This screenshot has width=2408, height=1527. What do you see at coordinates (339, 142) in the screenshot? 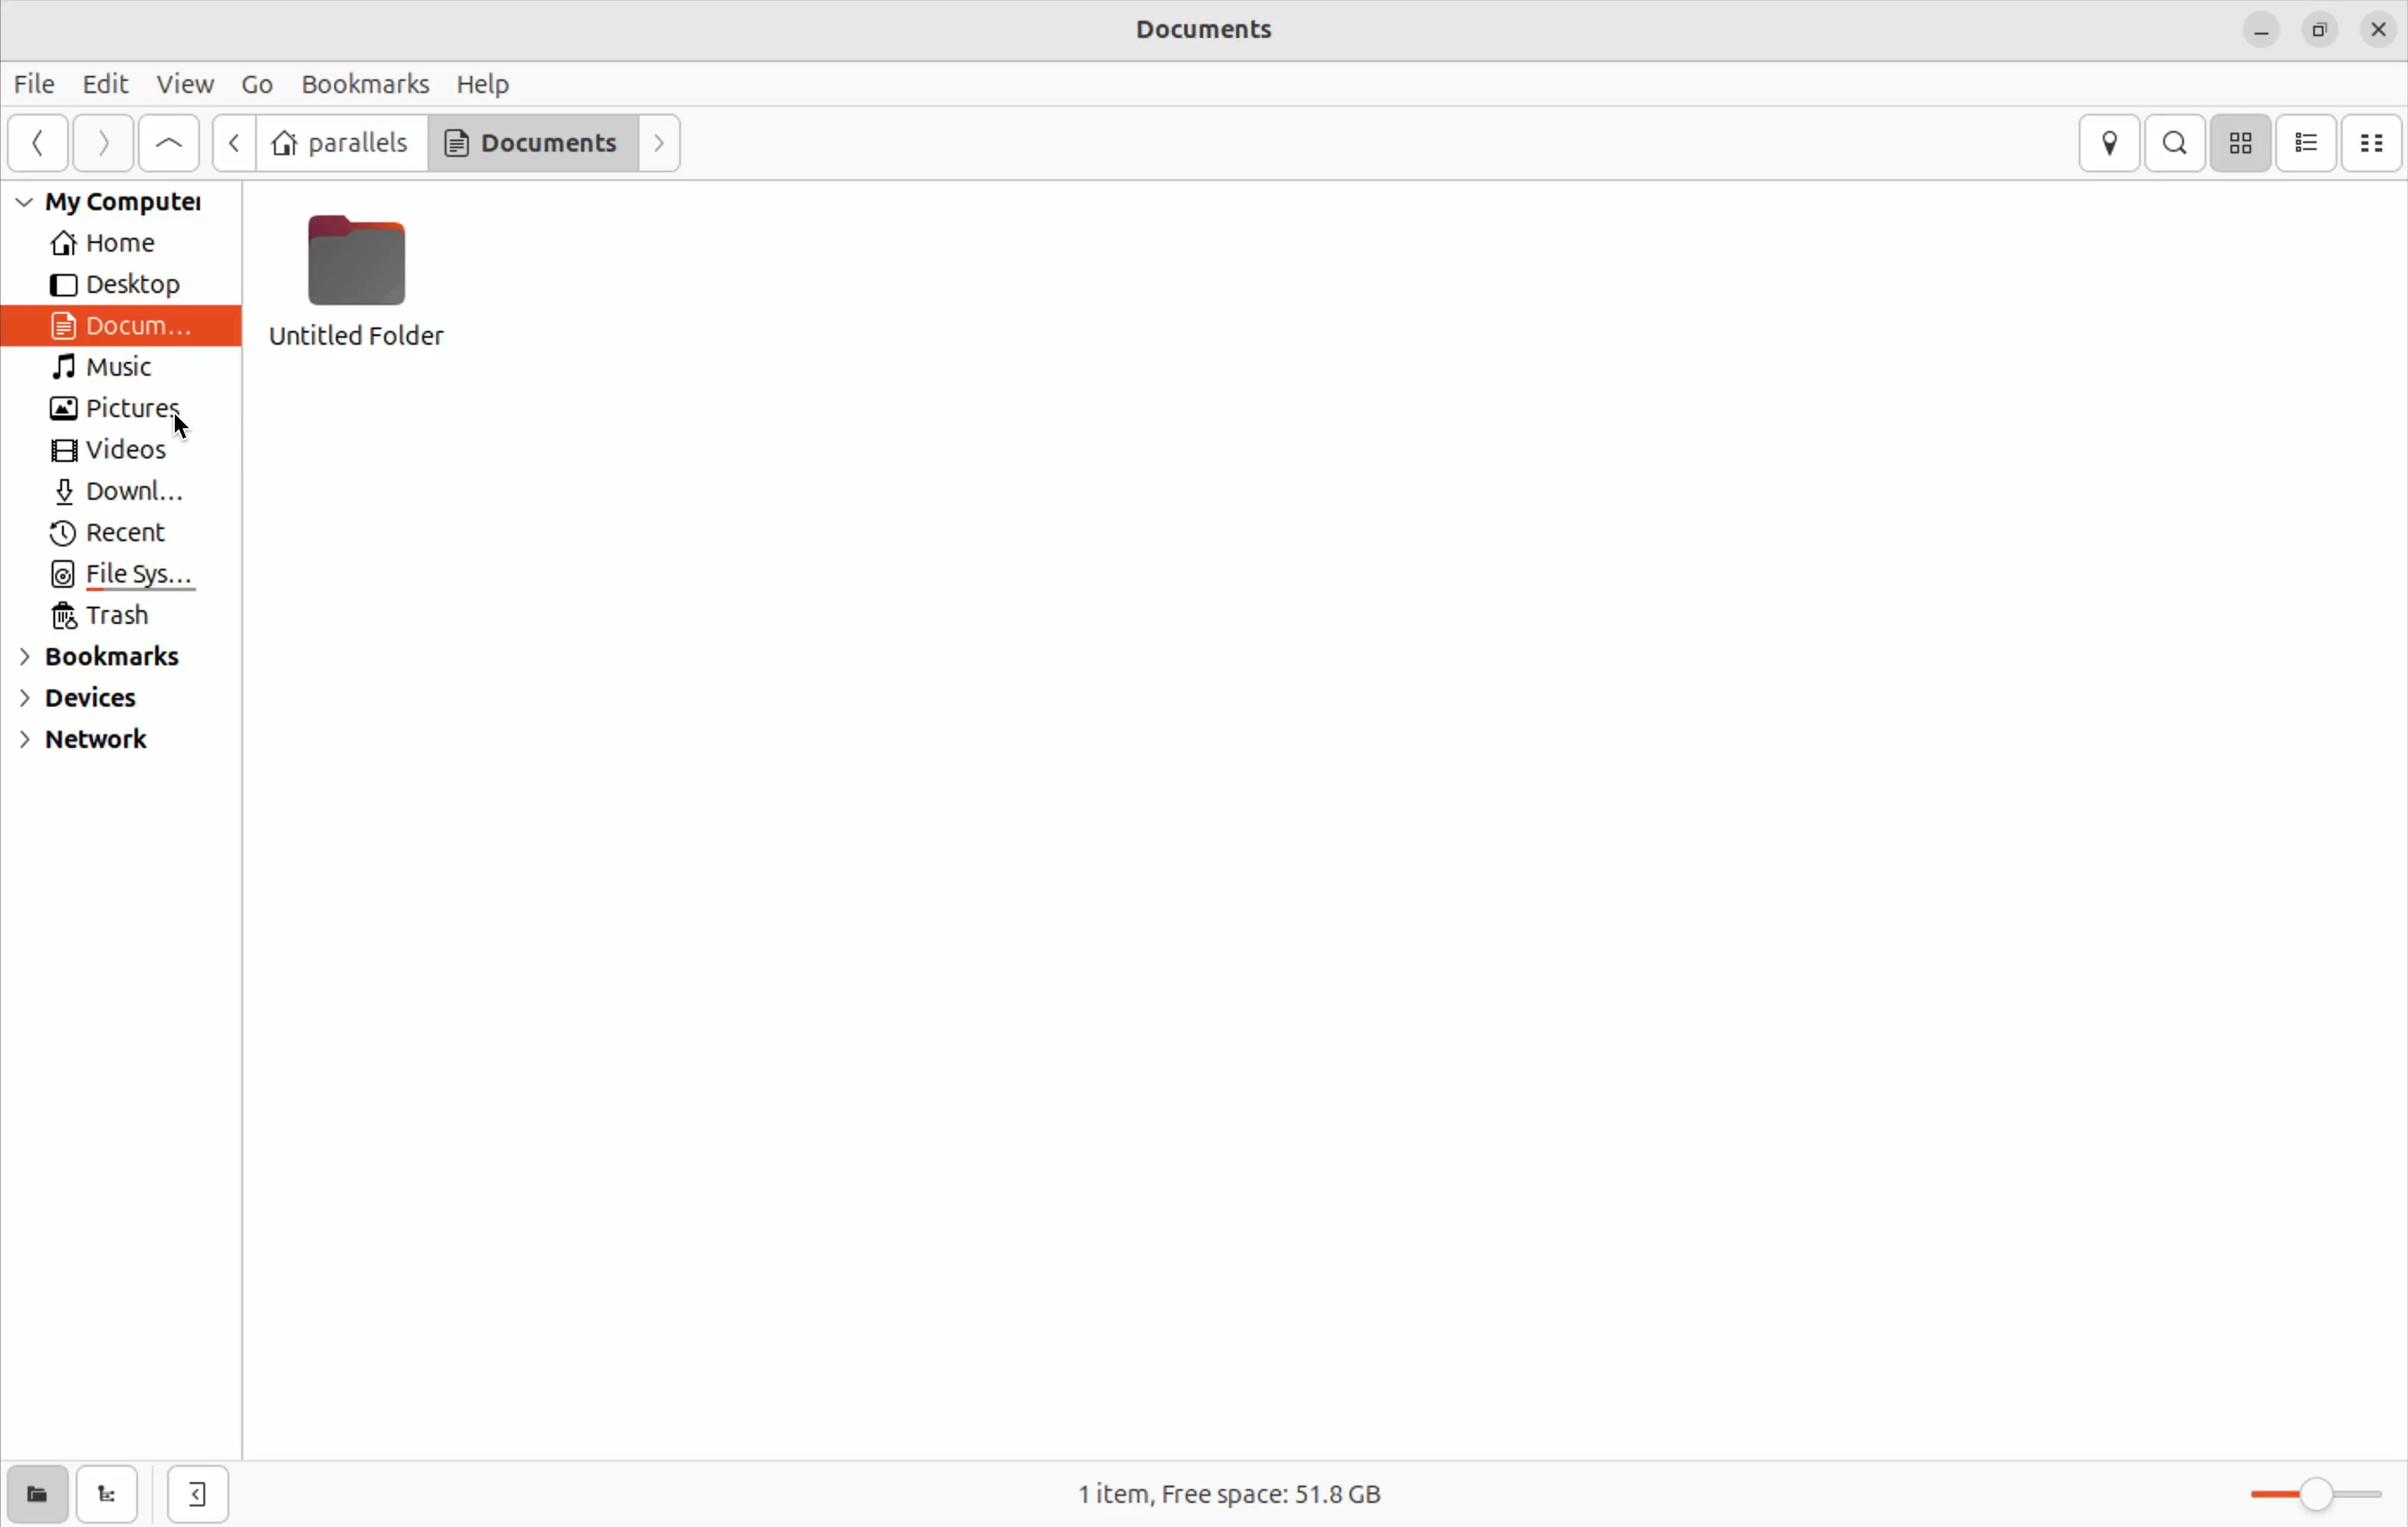
I see `parallels` at bounding box center [339, 142].